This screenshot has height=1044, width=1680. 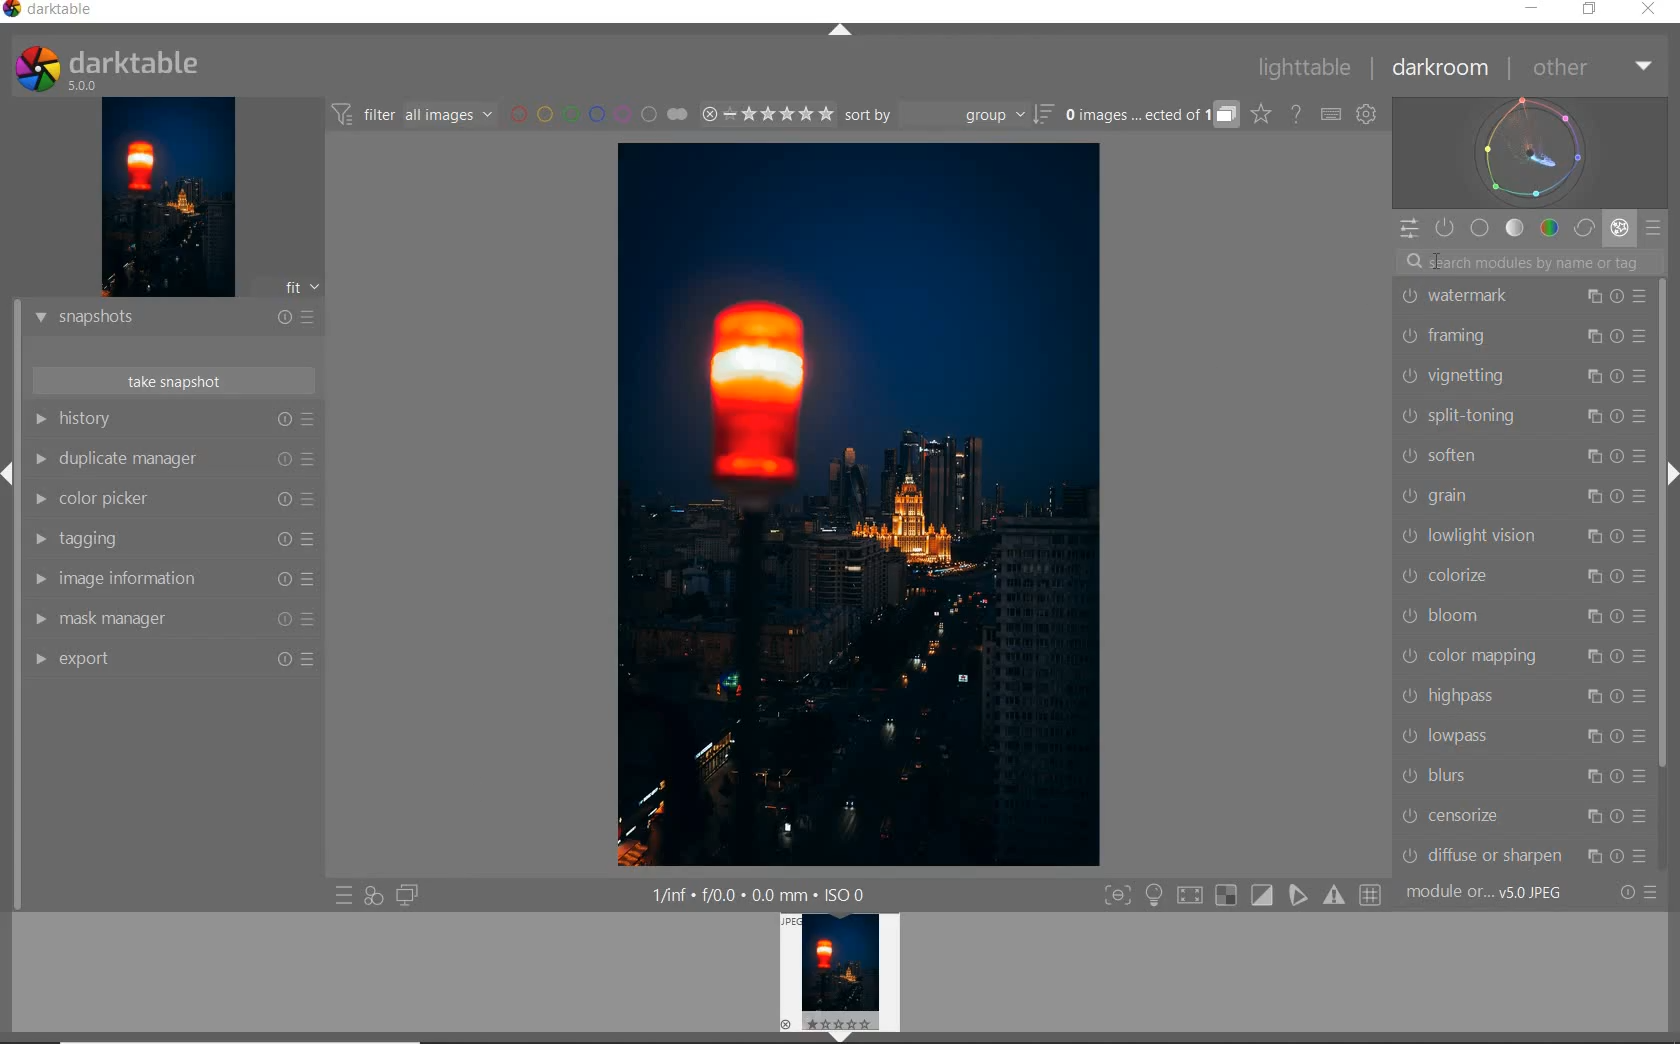 What do you see at coordinates (168, 196) in the screenshot?
I see `IMAGE PREVIEW` at bounding box center [168, 196].